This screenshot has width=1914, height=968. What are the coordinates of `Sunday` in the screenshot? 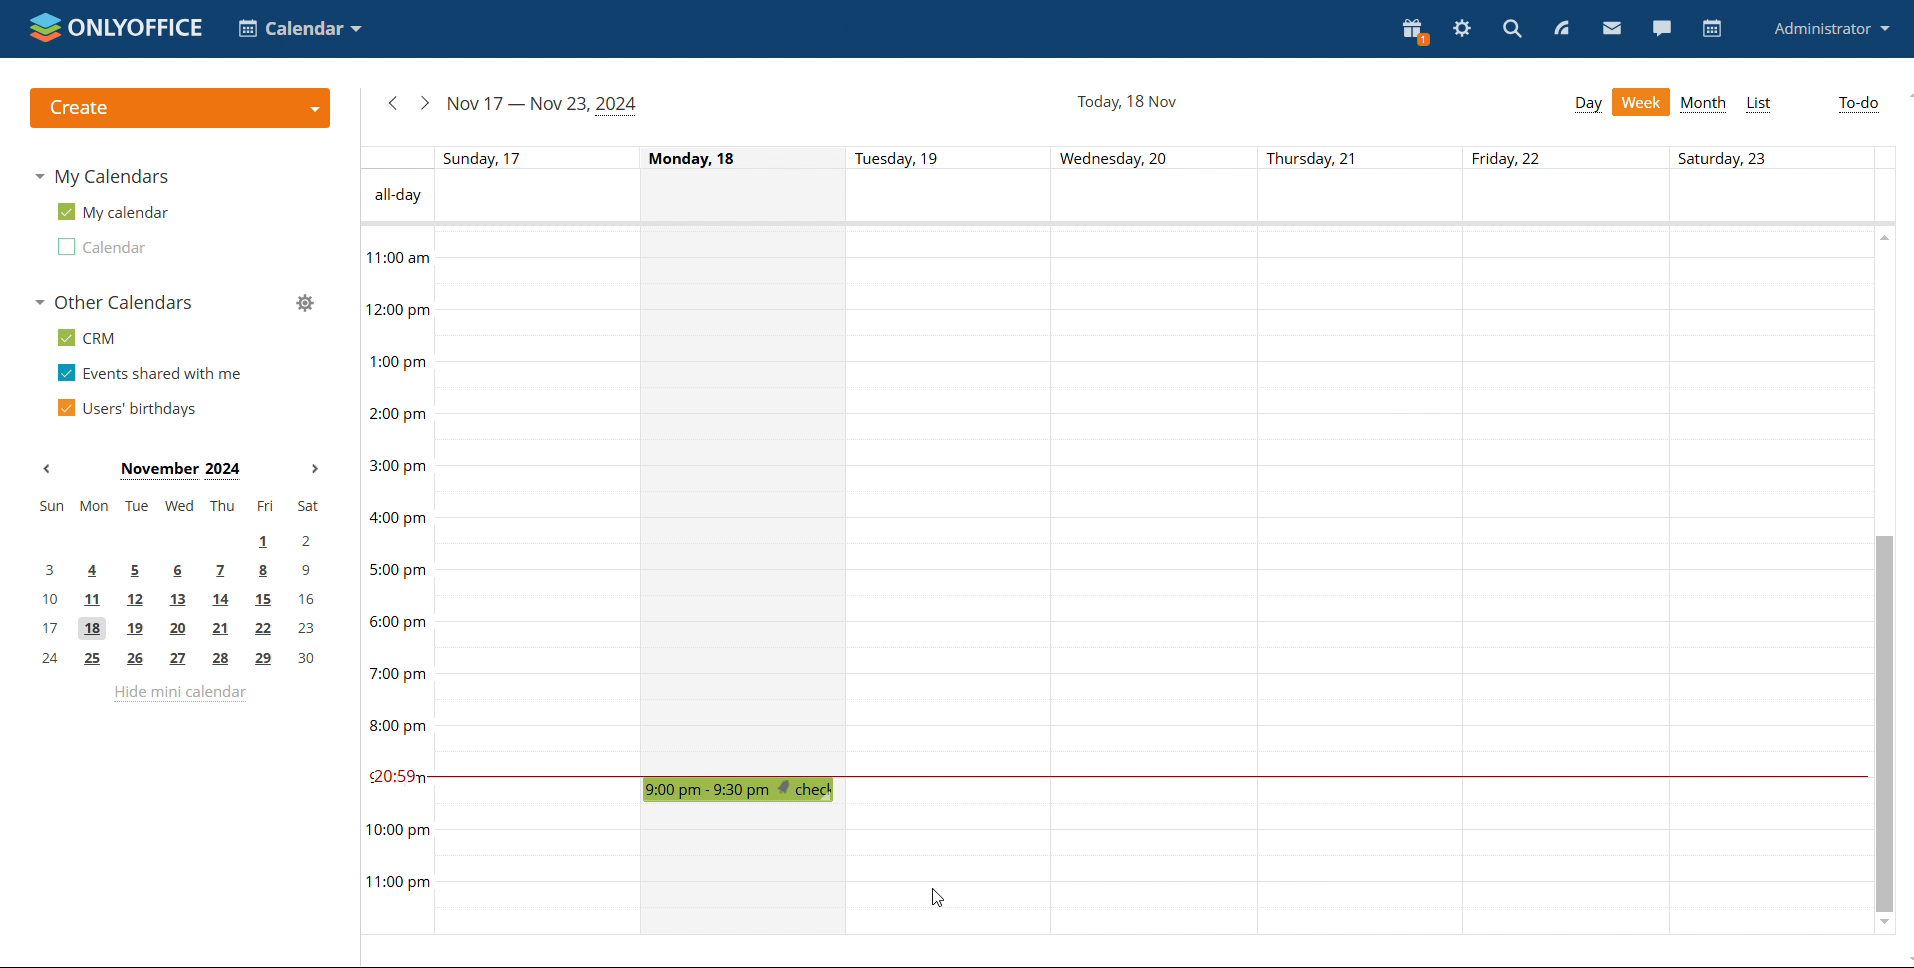 It's located at (540, 581).